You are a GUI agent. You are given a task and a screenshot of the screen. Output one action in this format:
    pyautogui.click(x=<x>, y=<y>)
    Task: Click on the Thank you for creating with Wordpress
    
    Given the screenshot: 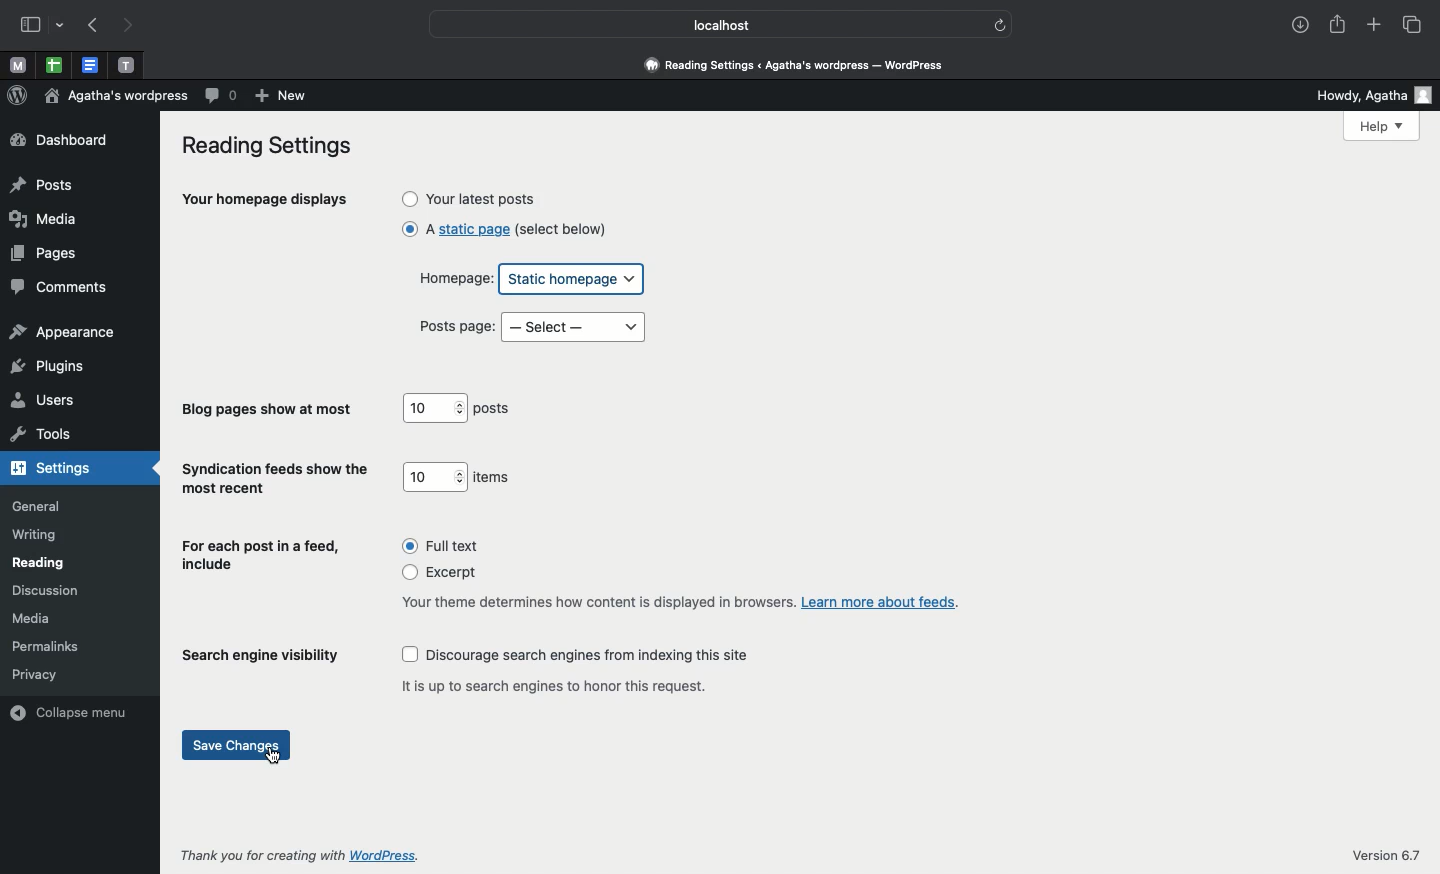 What is the action you would take?
    pyautogui.click(x=303, y=855)
    